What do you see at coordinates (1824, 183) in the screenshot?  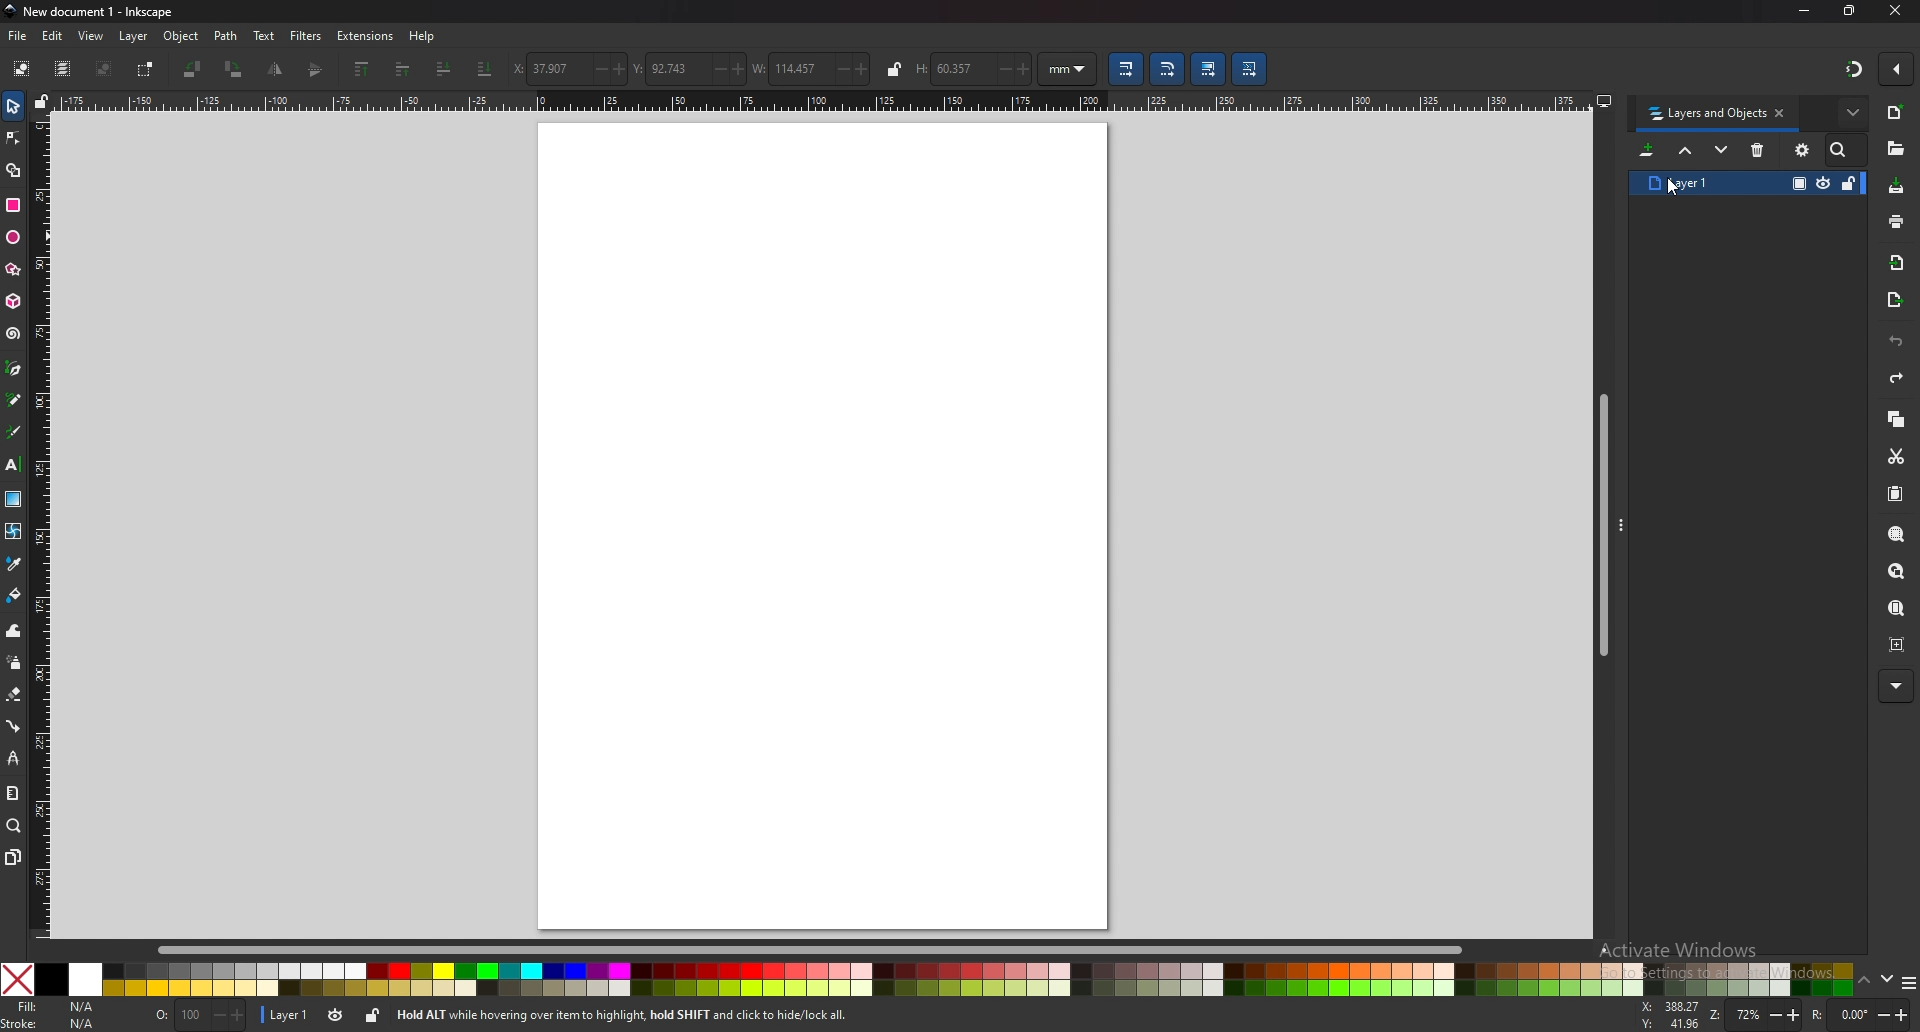 I see `toggle layer visibility` at bounding box center [1824, 183].